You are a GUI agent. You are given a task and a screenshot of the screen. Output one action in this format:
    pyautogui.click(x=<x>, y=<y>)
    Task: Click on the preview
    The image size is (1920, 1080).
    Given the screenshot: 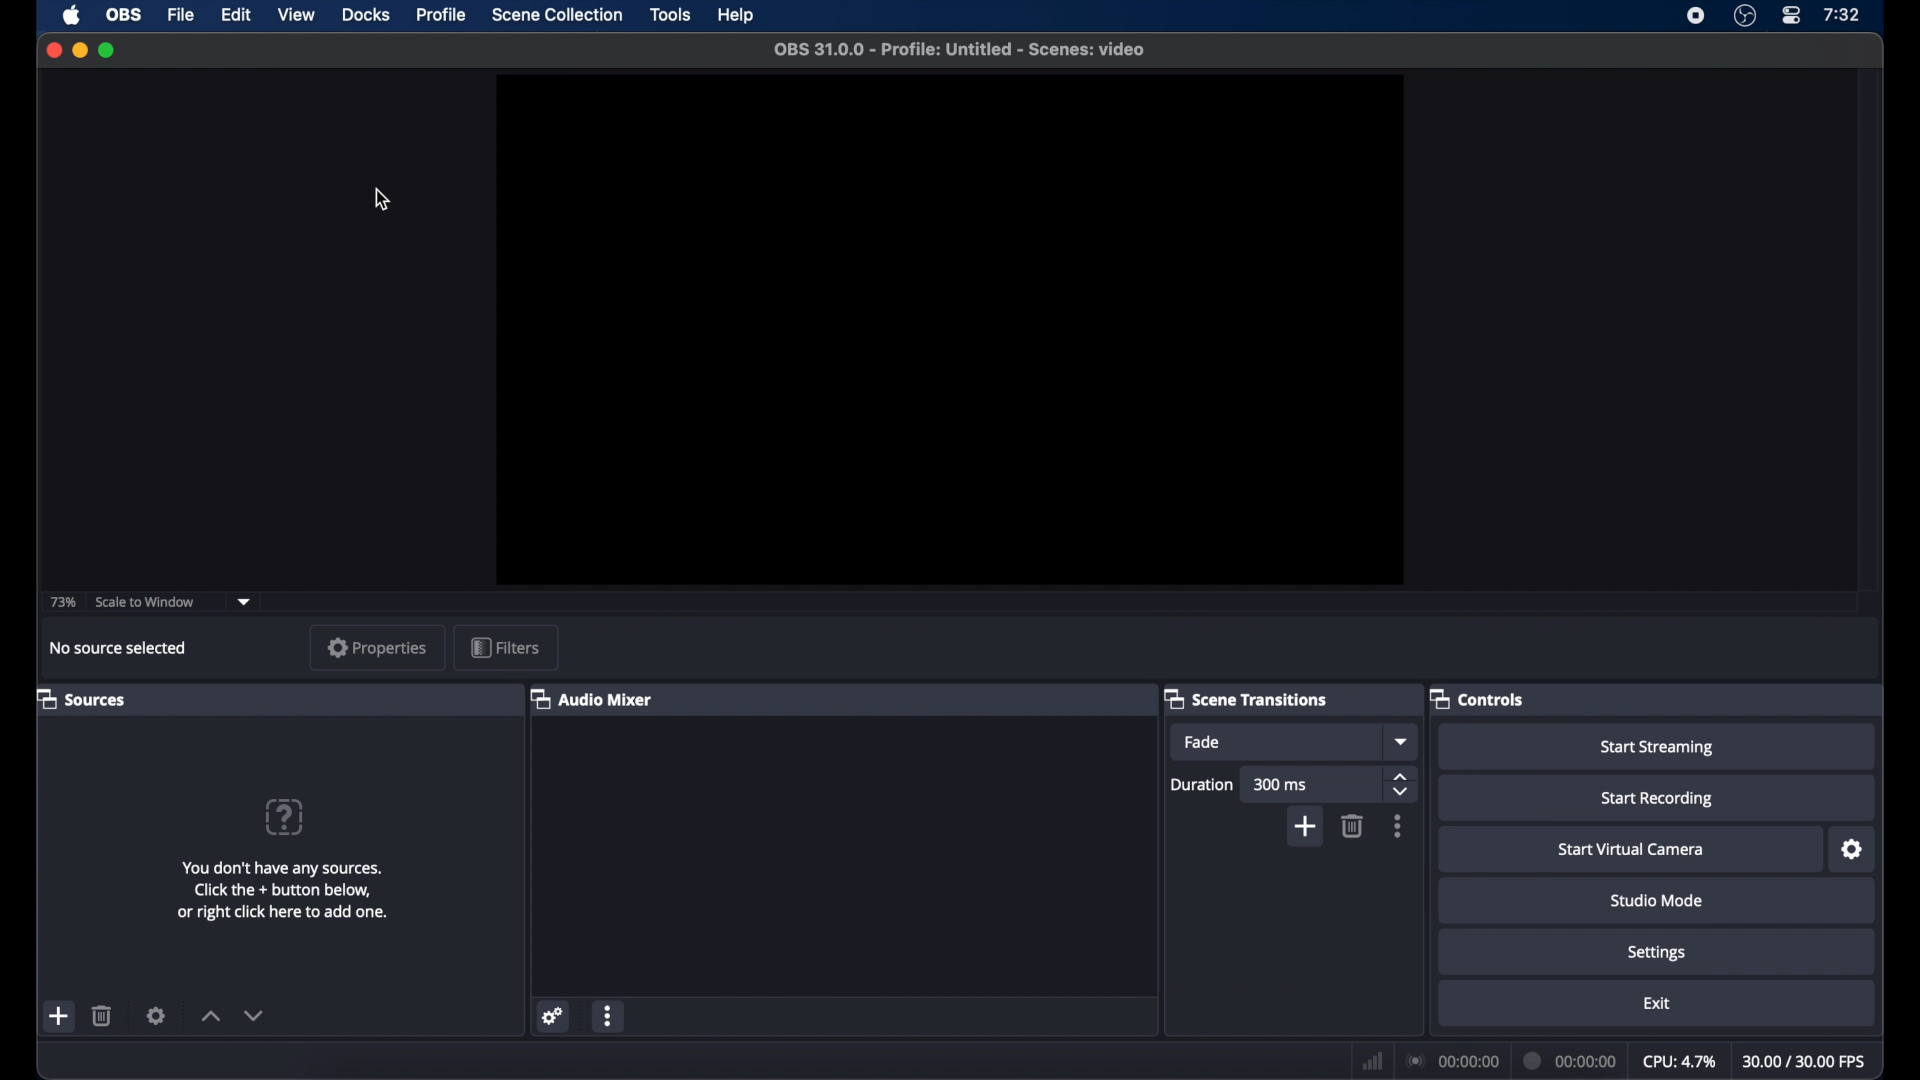 What is the action you would take?
    pyautogui.click(x=950, y=335)
    